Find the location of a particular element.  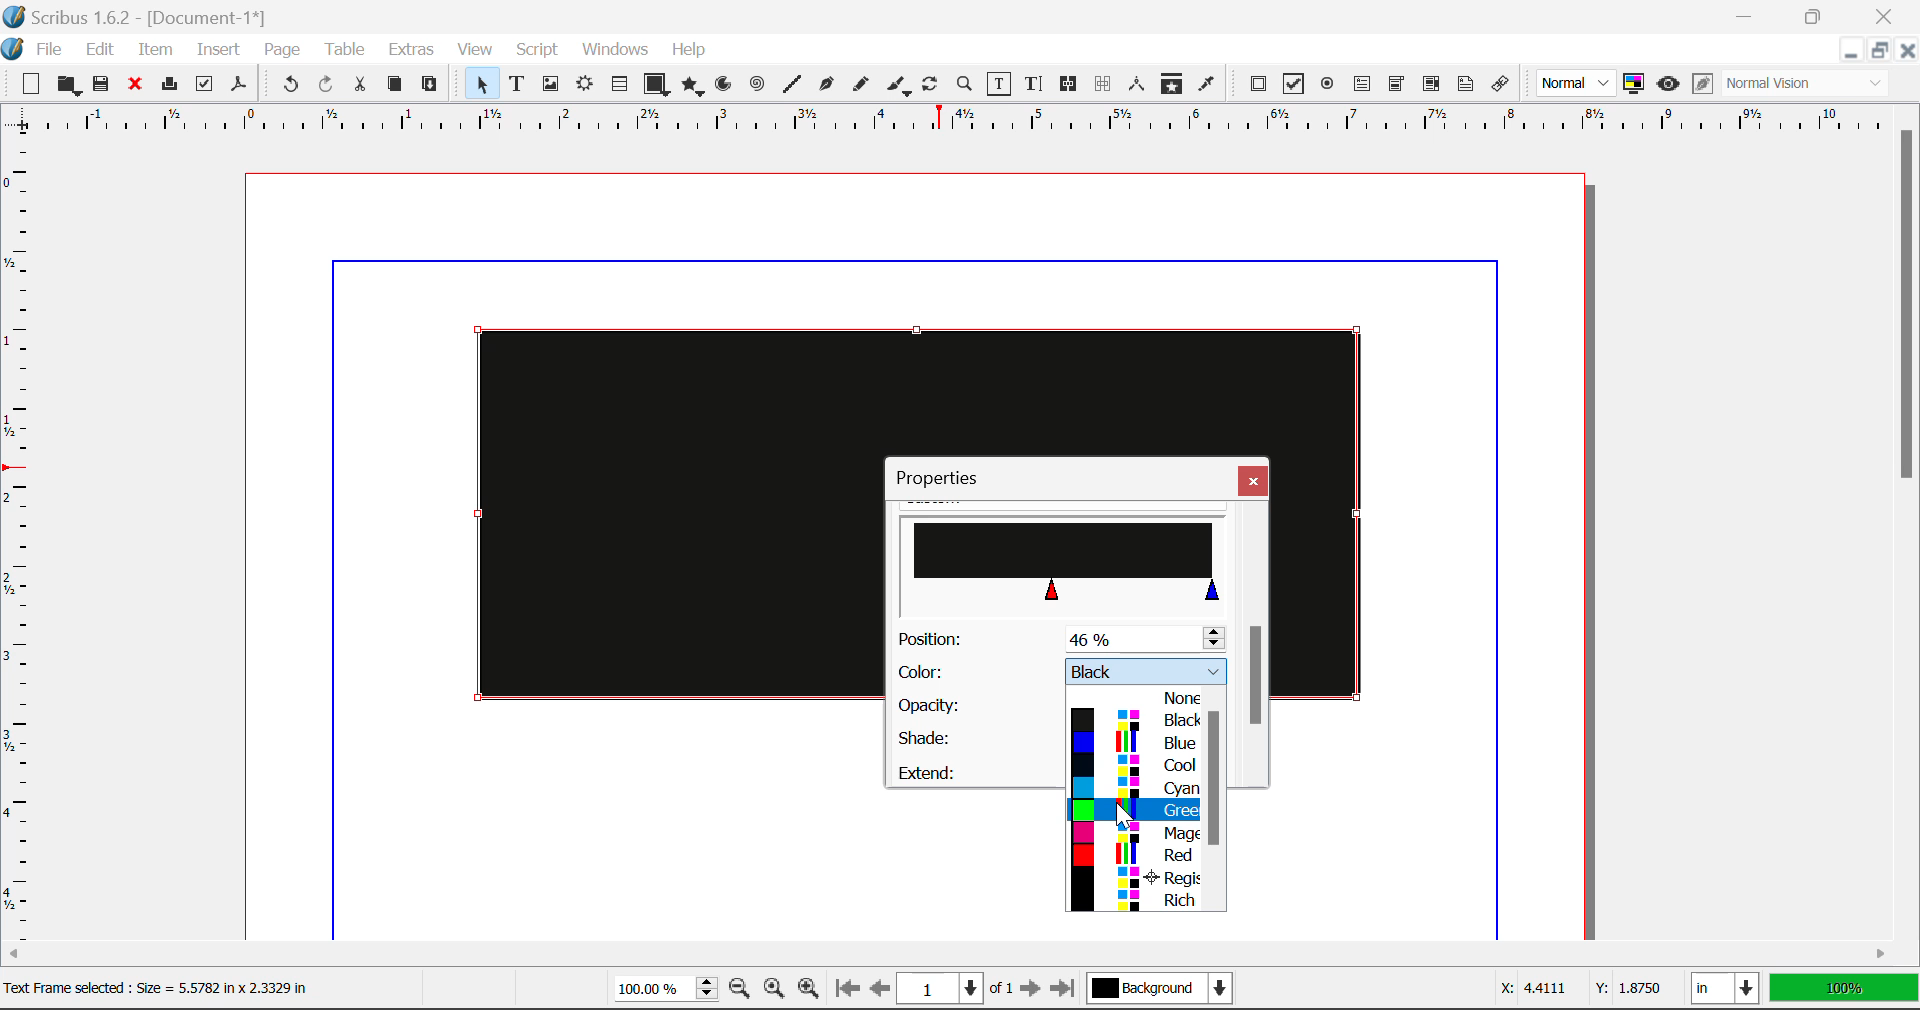

Text Frame Color Changed is located at coordinates (648, 512).